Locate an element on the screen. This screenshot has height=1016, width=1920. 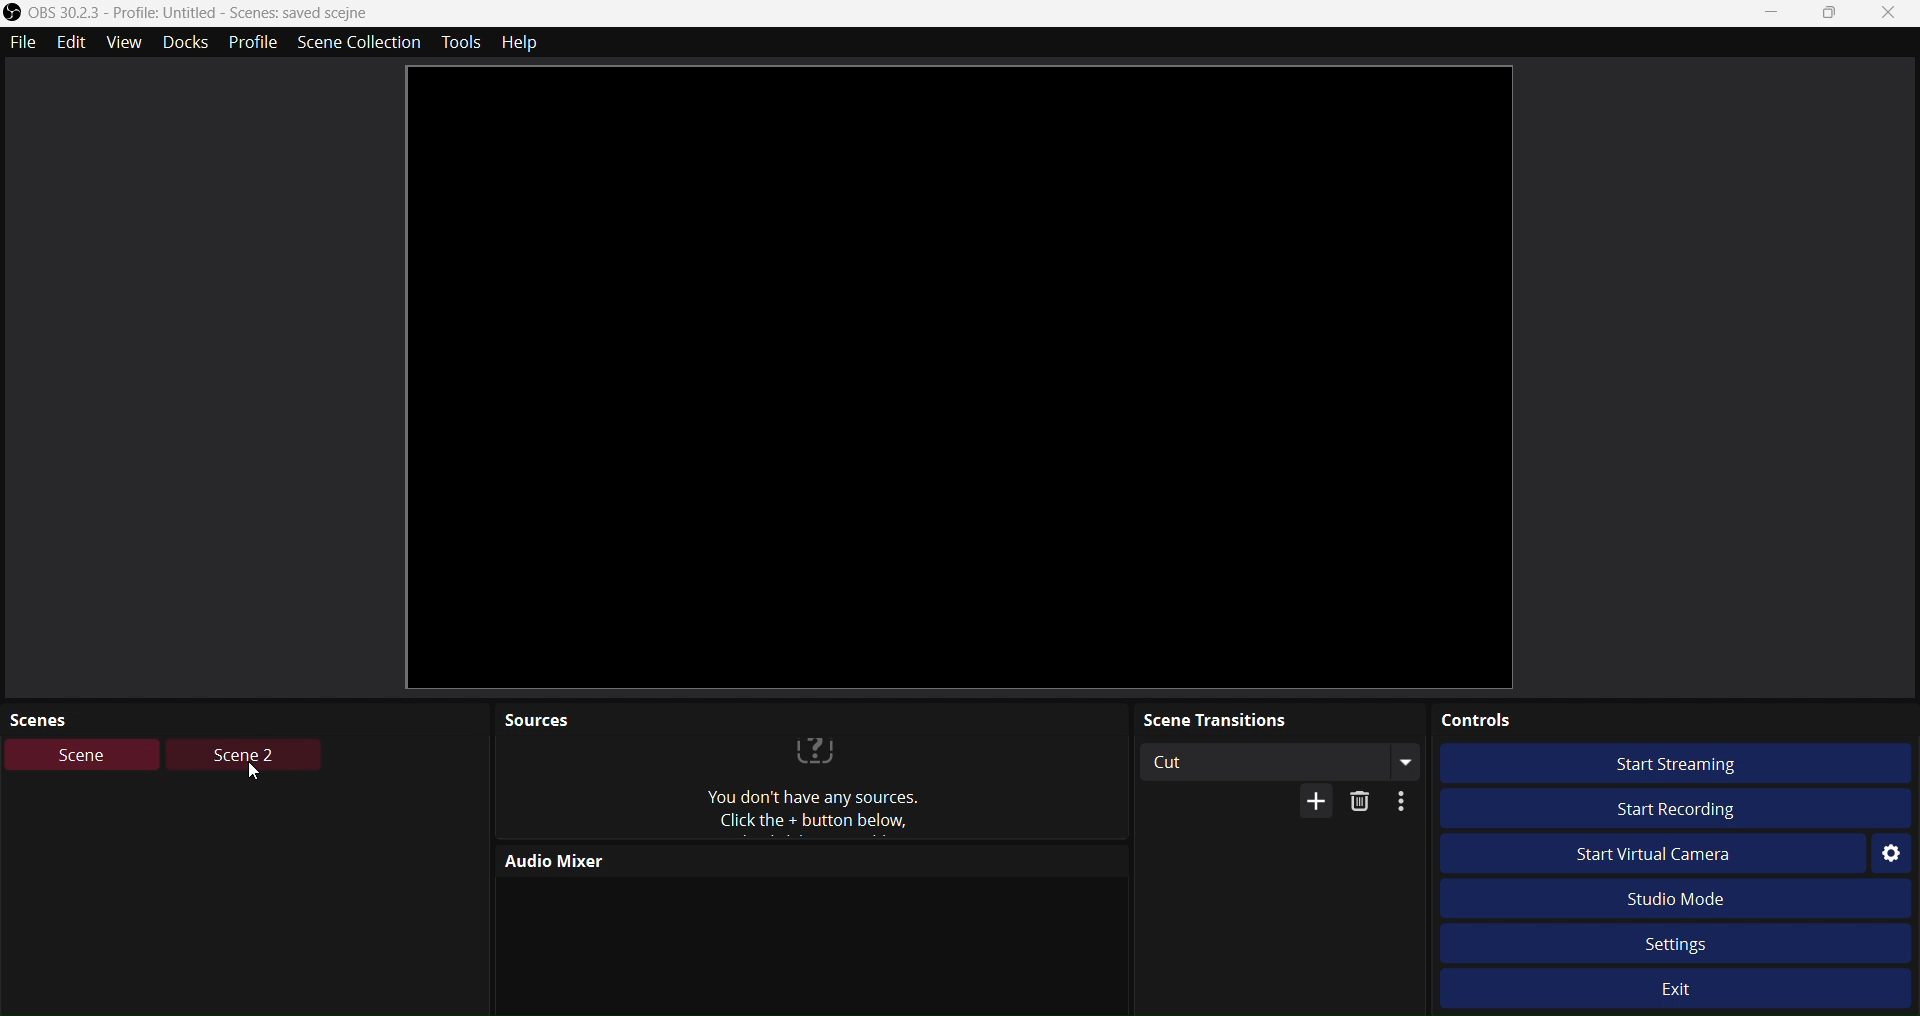
Start virtual camera is located at coordinates (1654, 854).